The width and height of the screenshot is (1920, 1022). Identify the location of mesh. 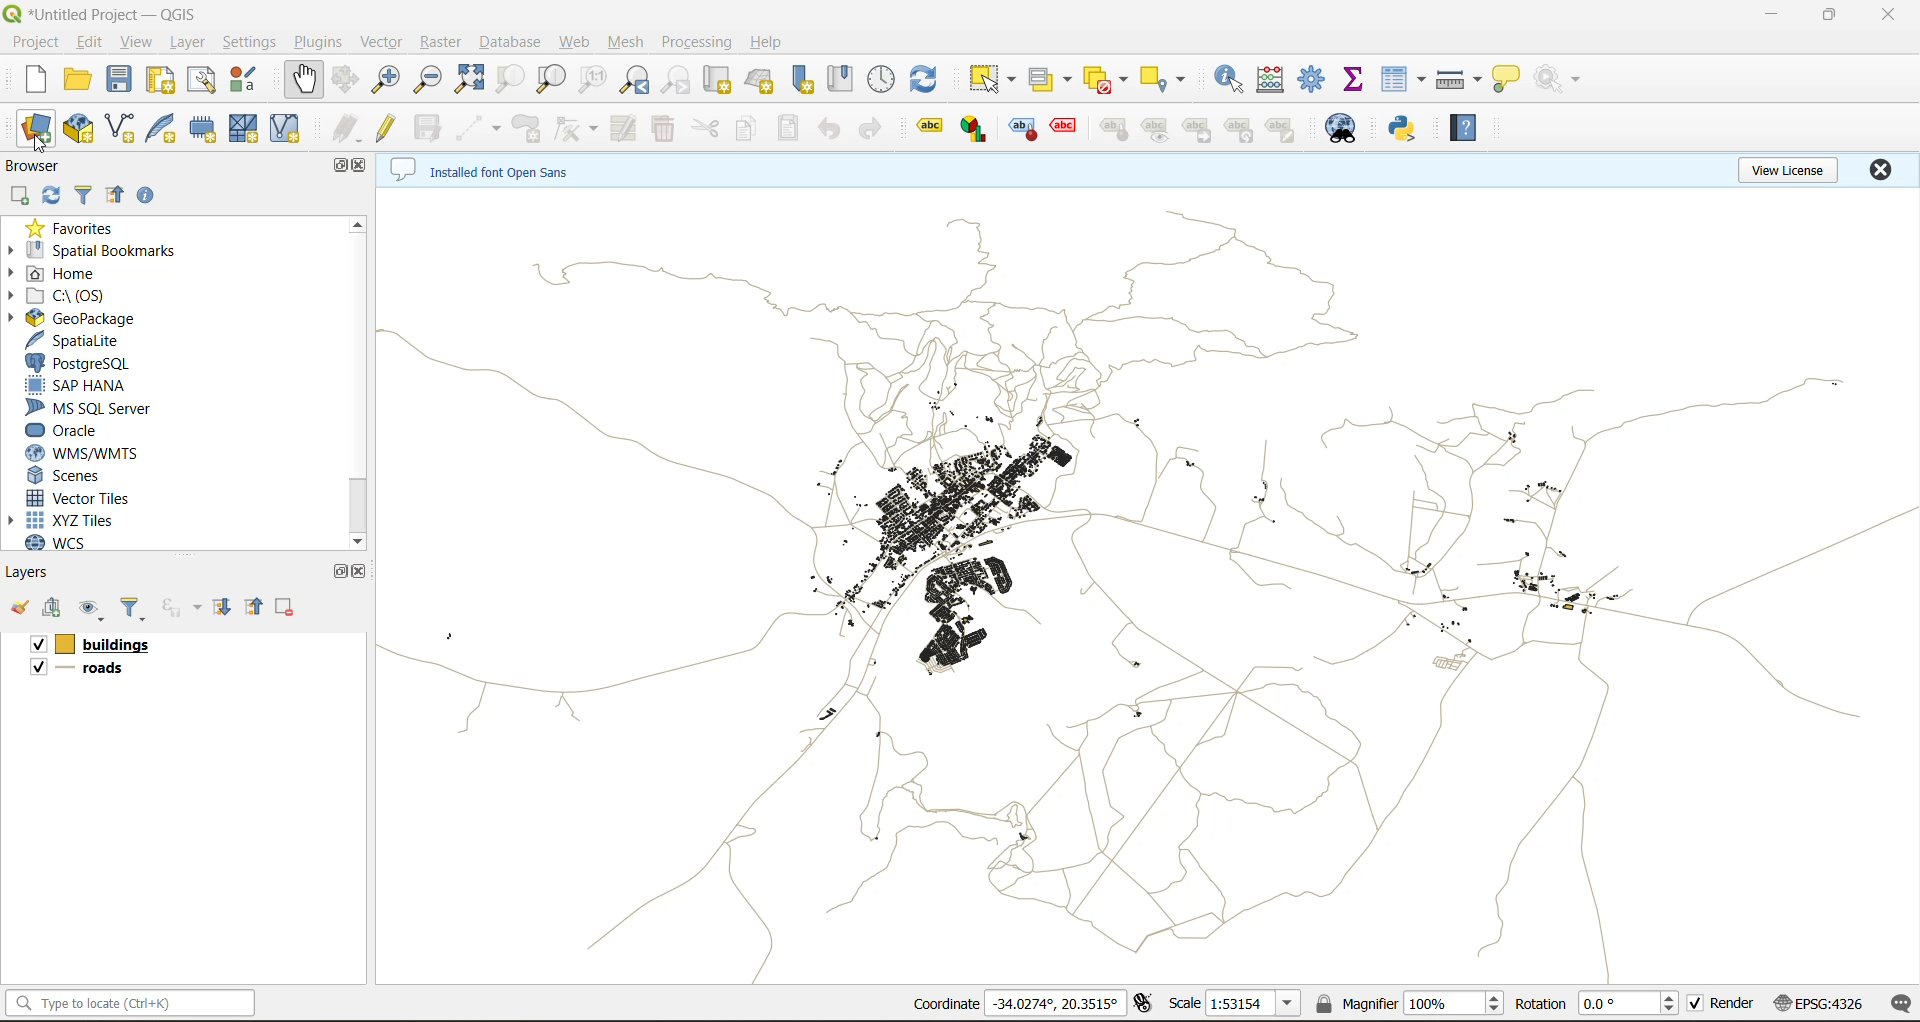
(628, 44).